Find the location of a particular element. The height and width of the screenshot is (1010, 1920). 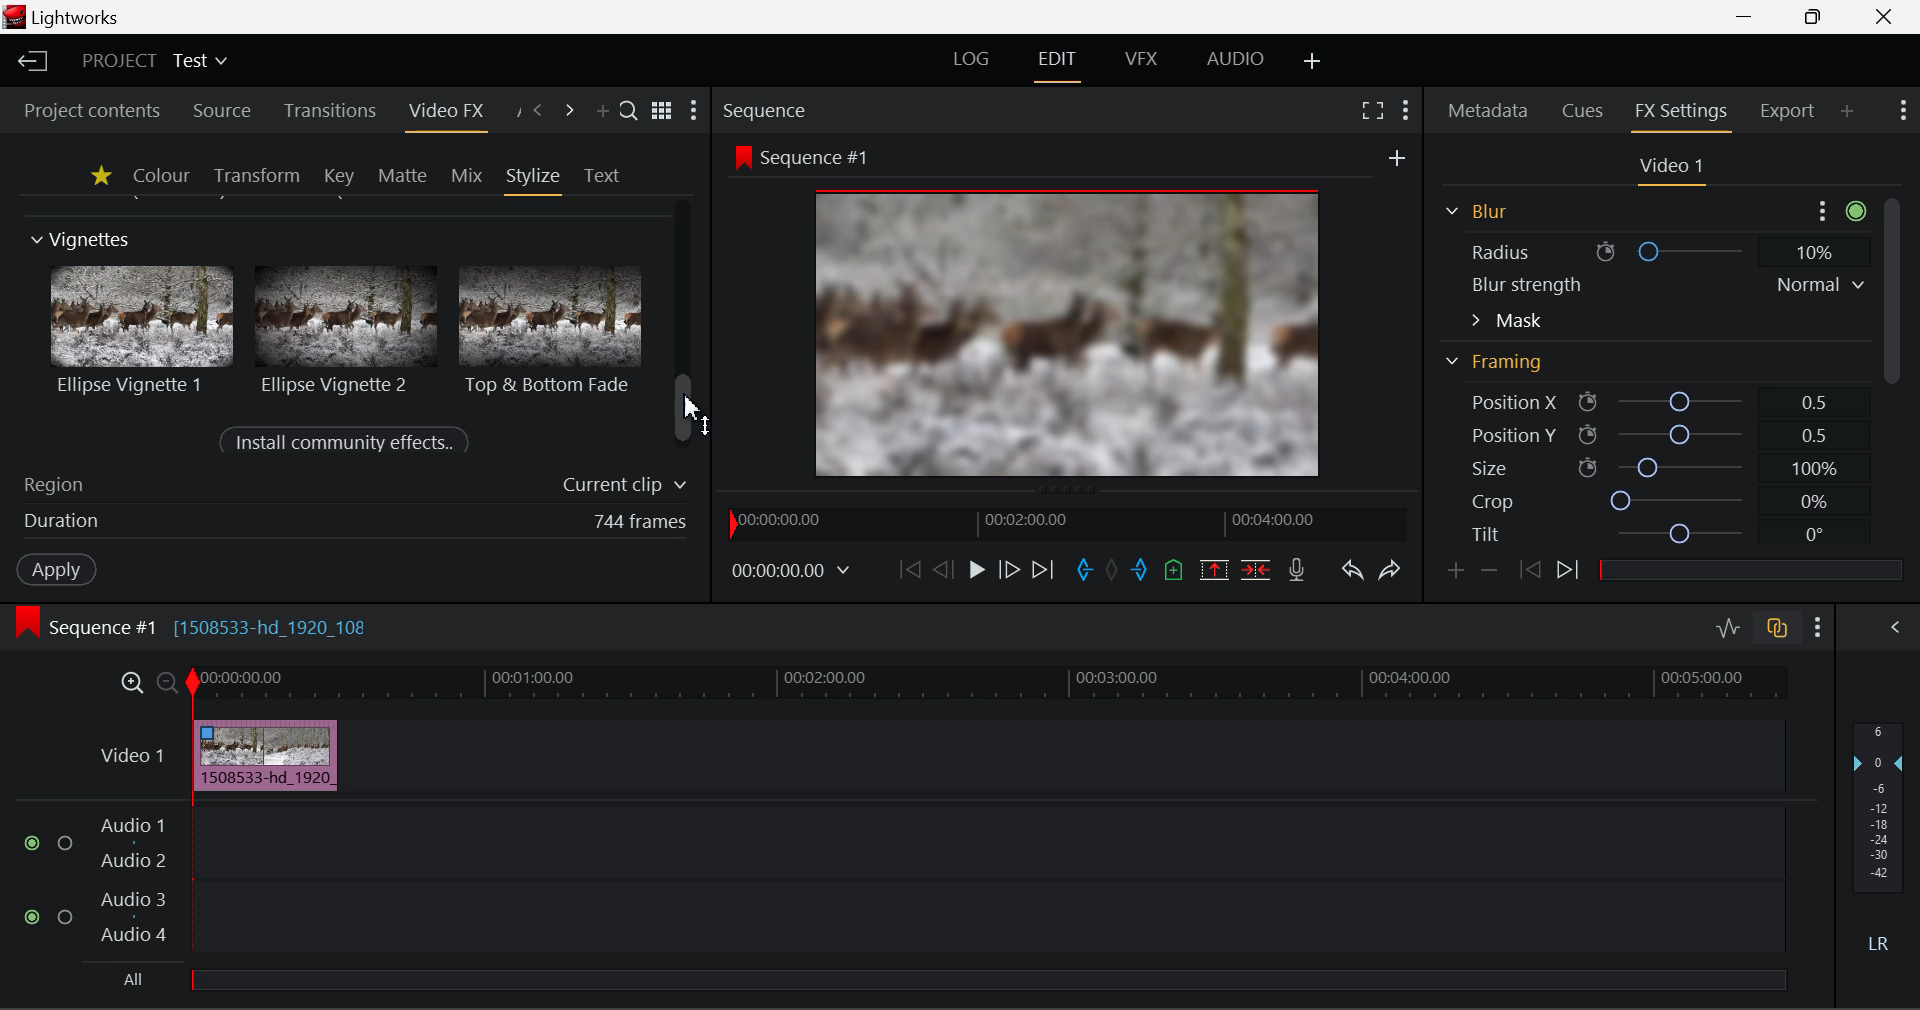

Cues is located at coordinates (1586, 112).